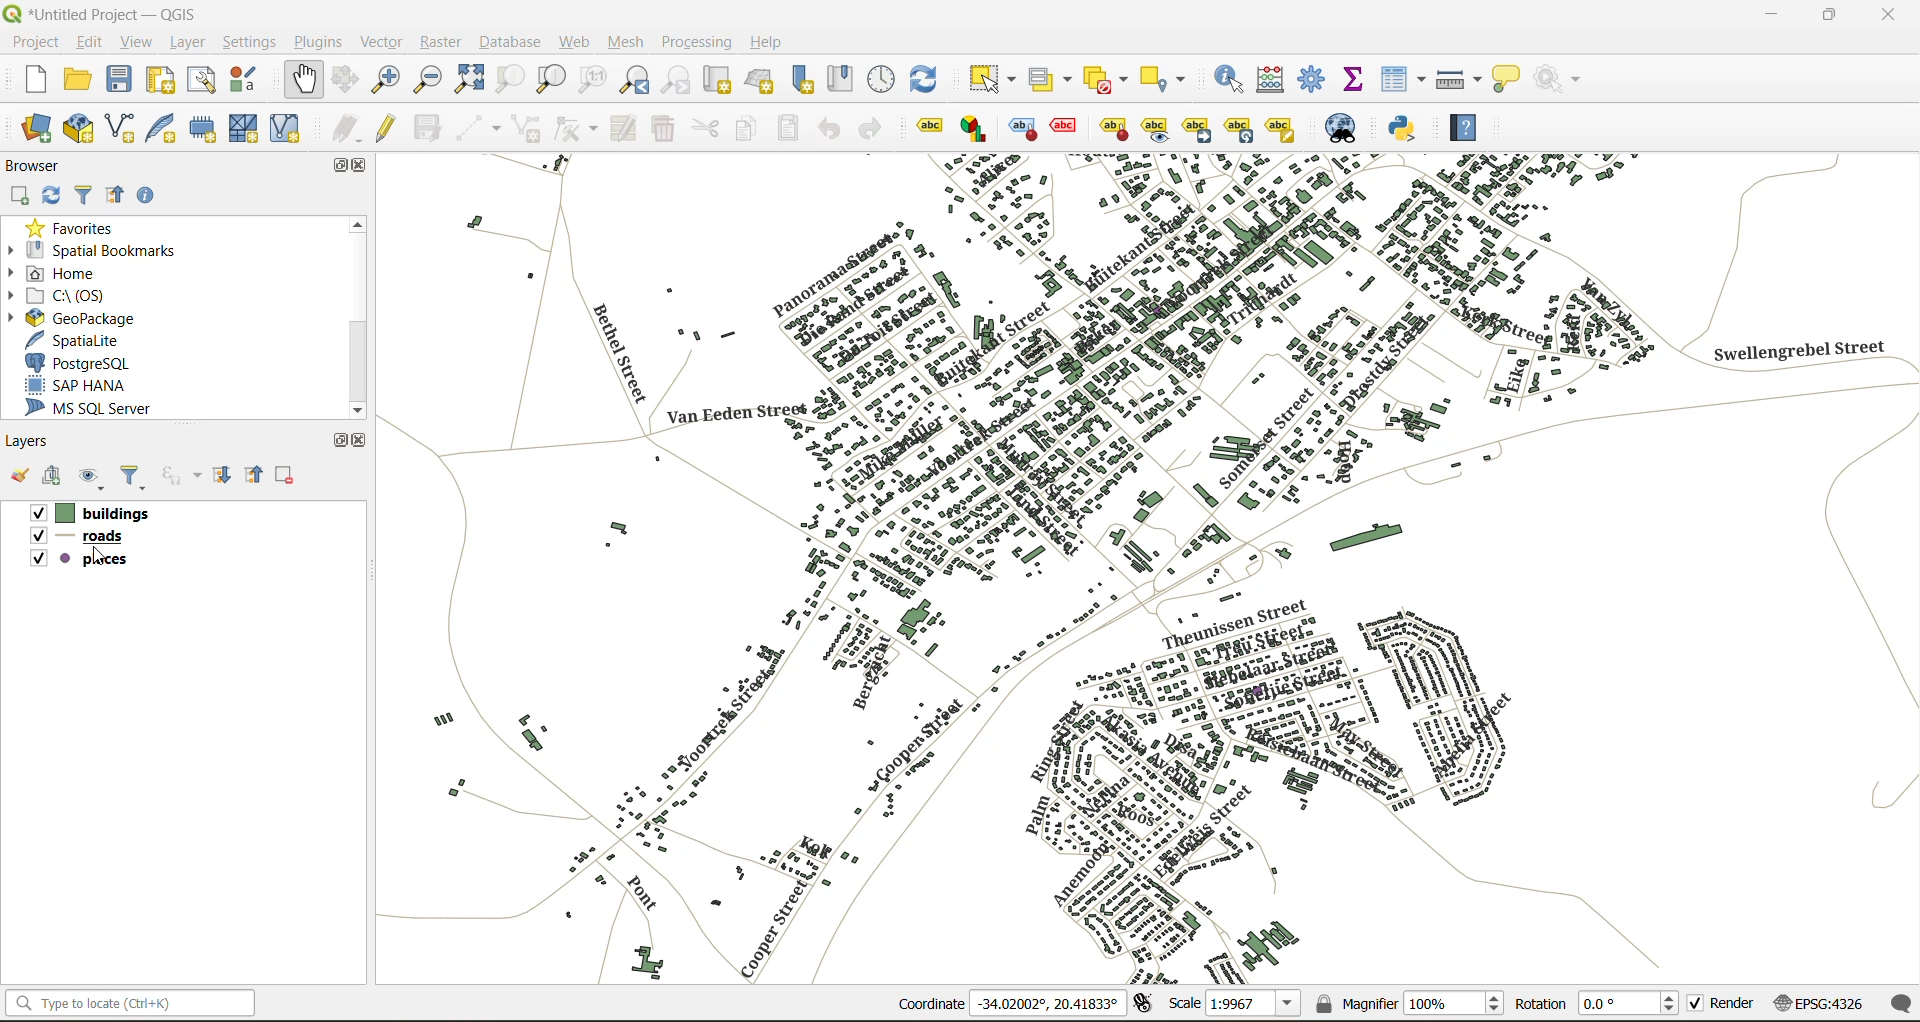  I want to click on statistical summary, so click(1356, 80).